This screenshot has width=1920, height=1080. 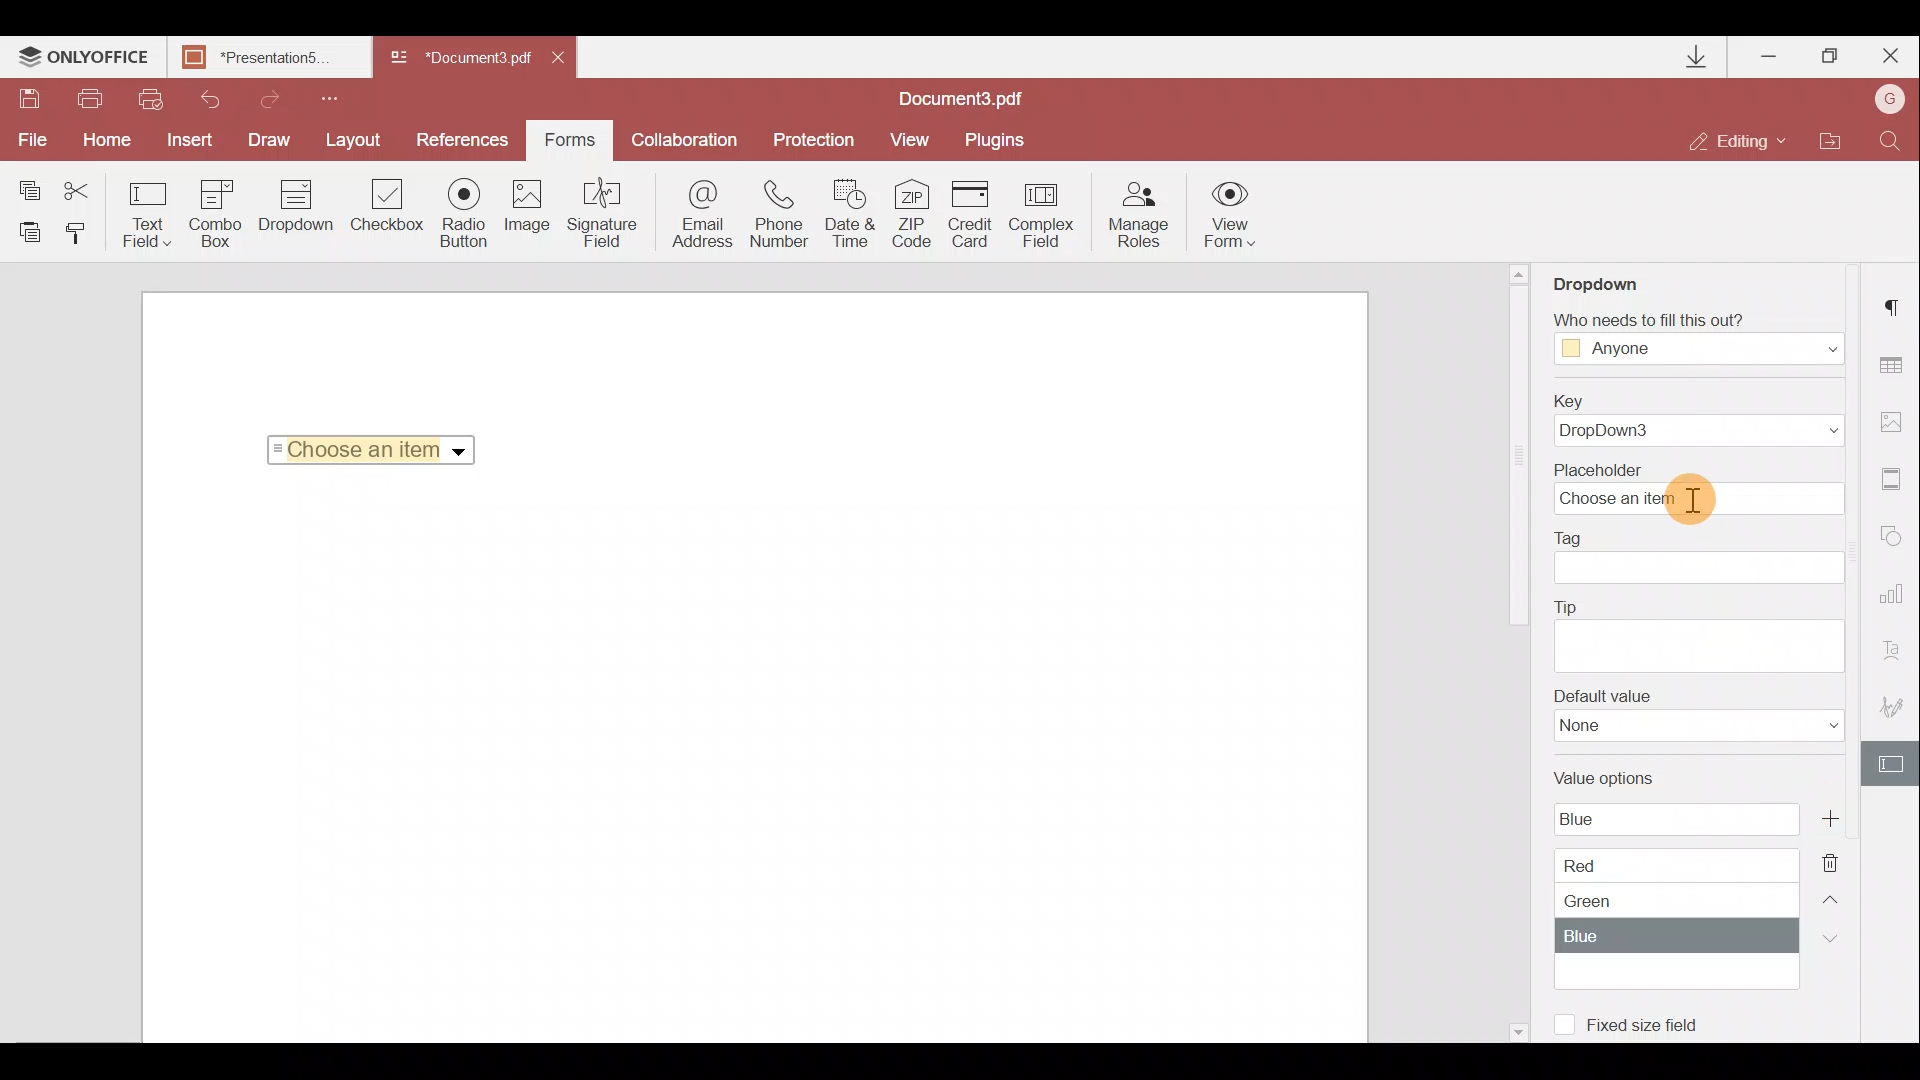 What do you see at coordinates (388, 207) in the screenshot?
I see `Checkbox` at bounding box center [388, 207].